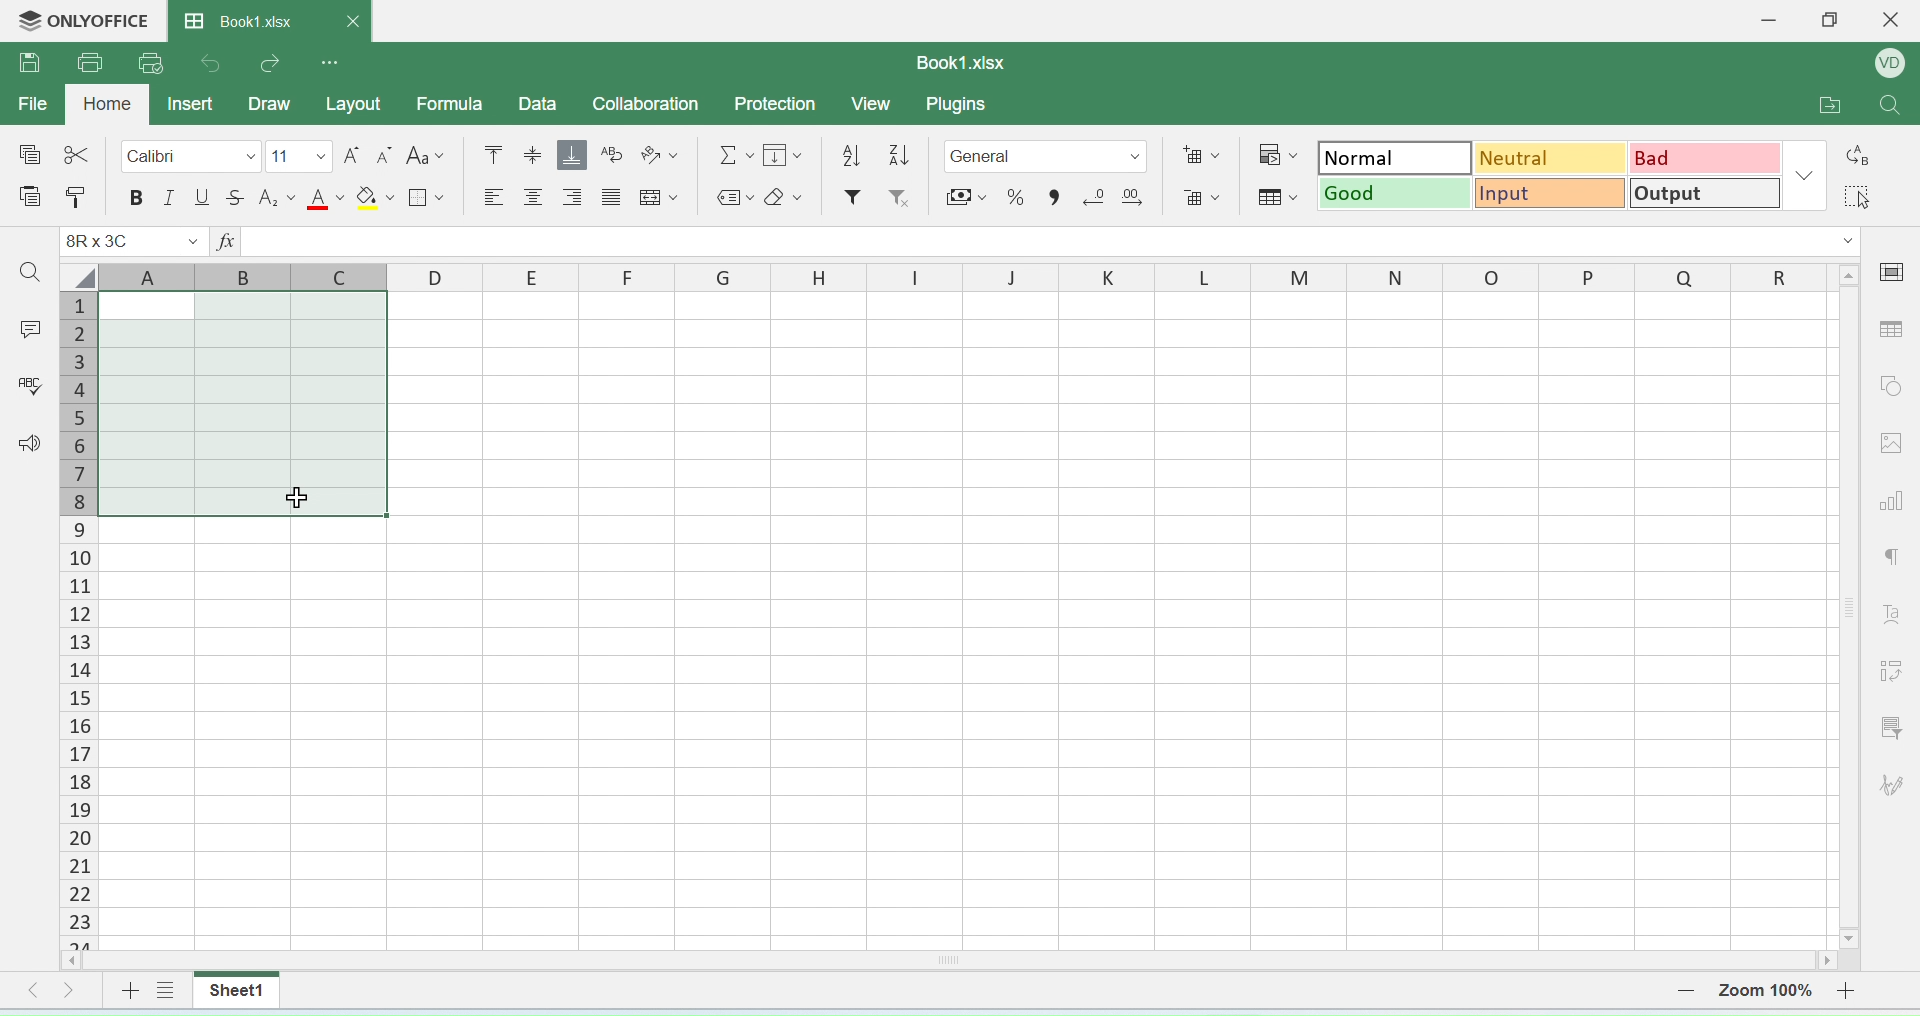  Describe the element at coordinates (33, 199) in the screenshot. I see `paste` at that location.